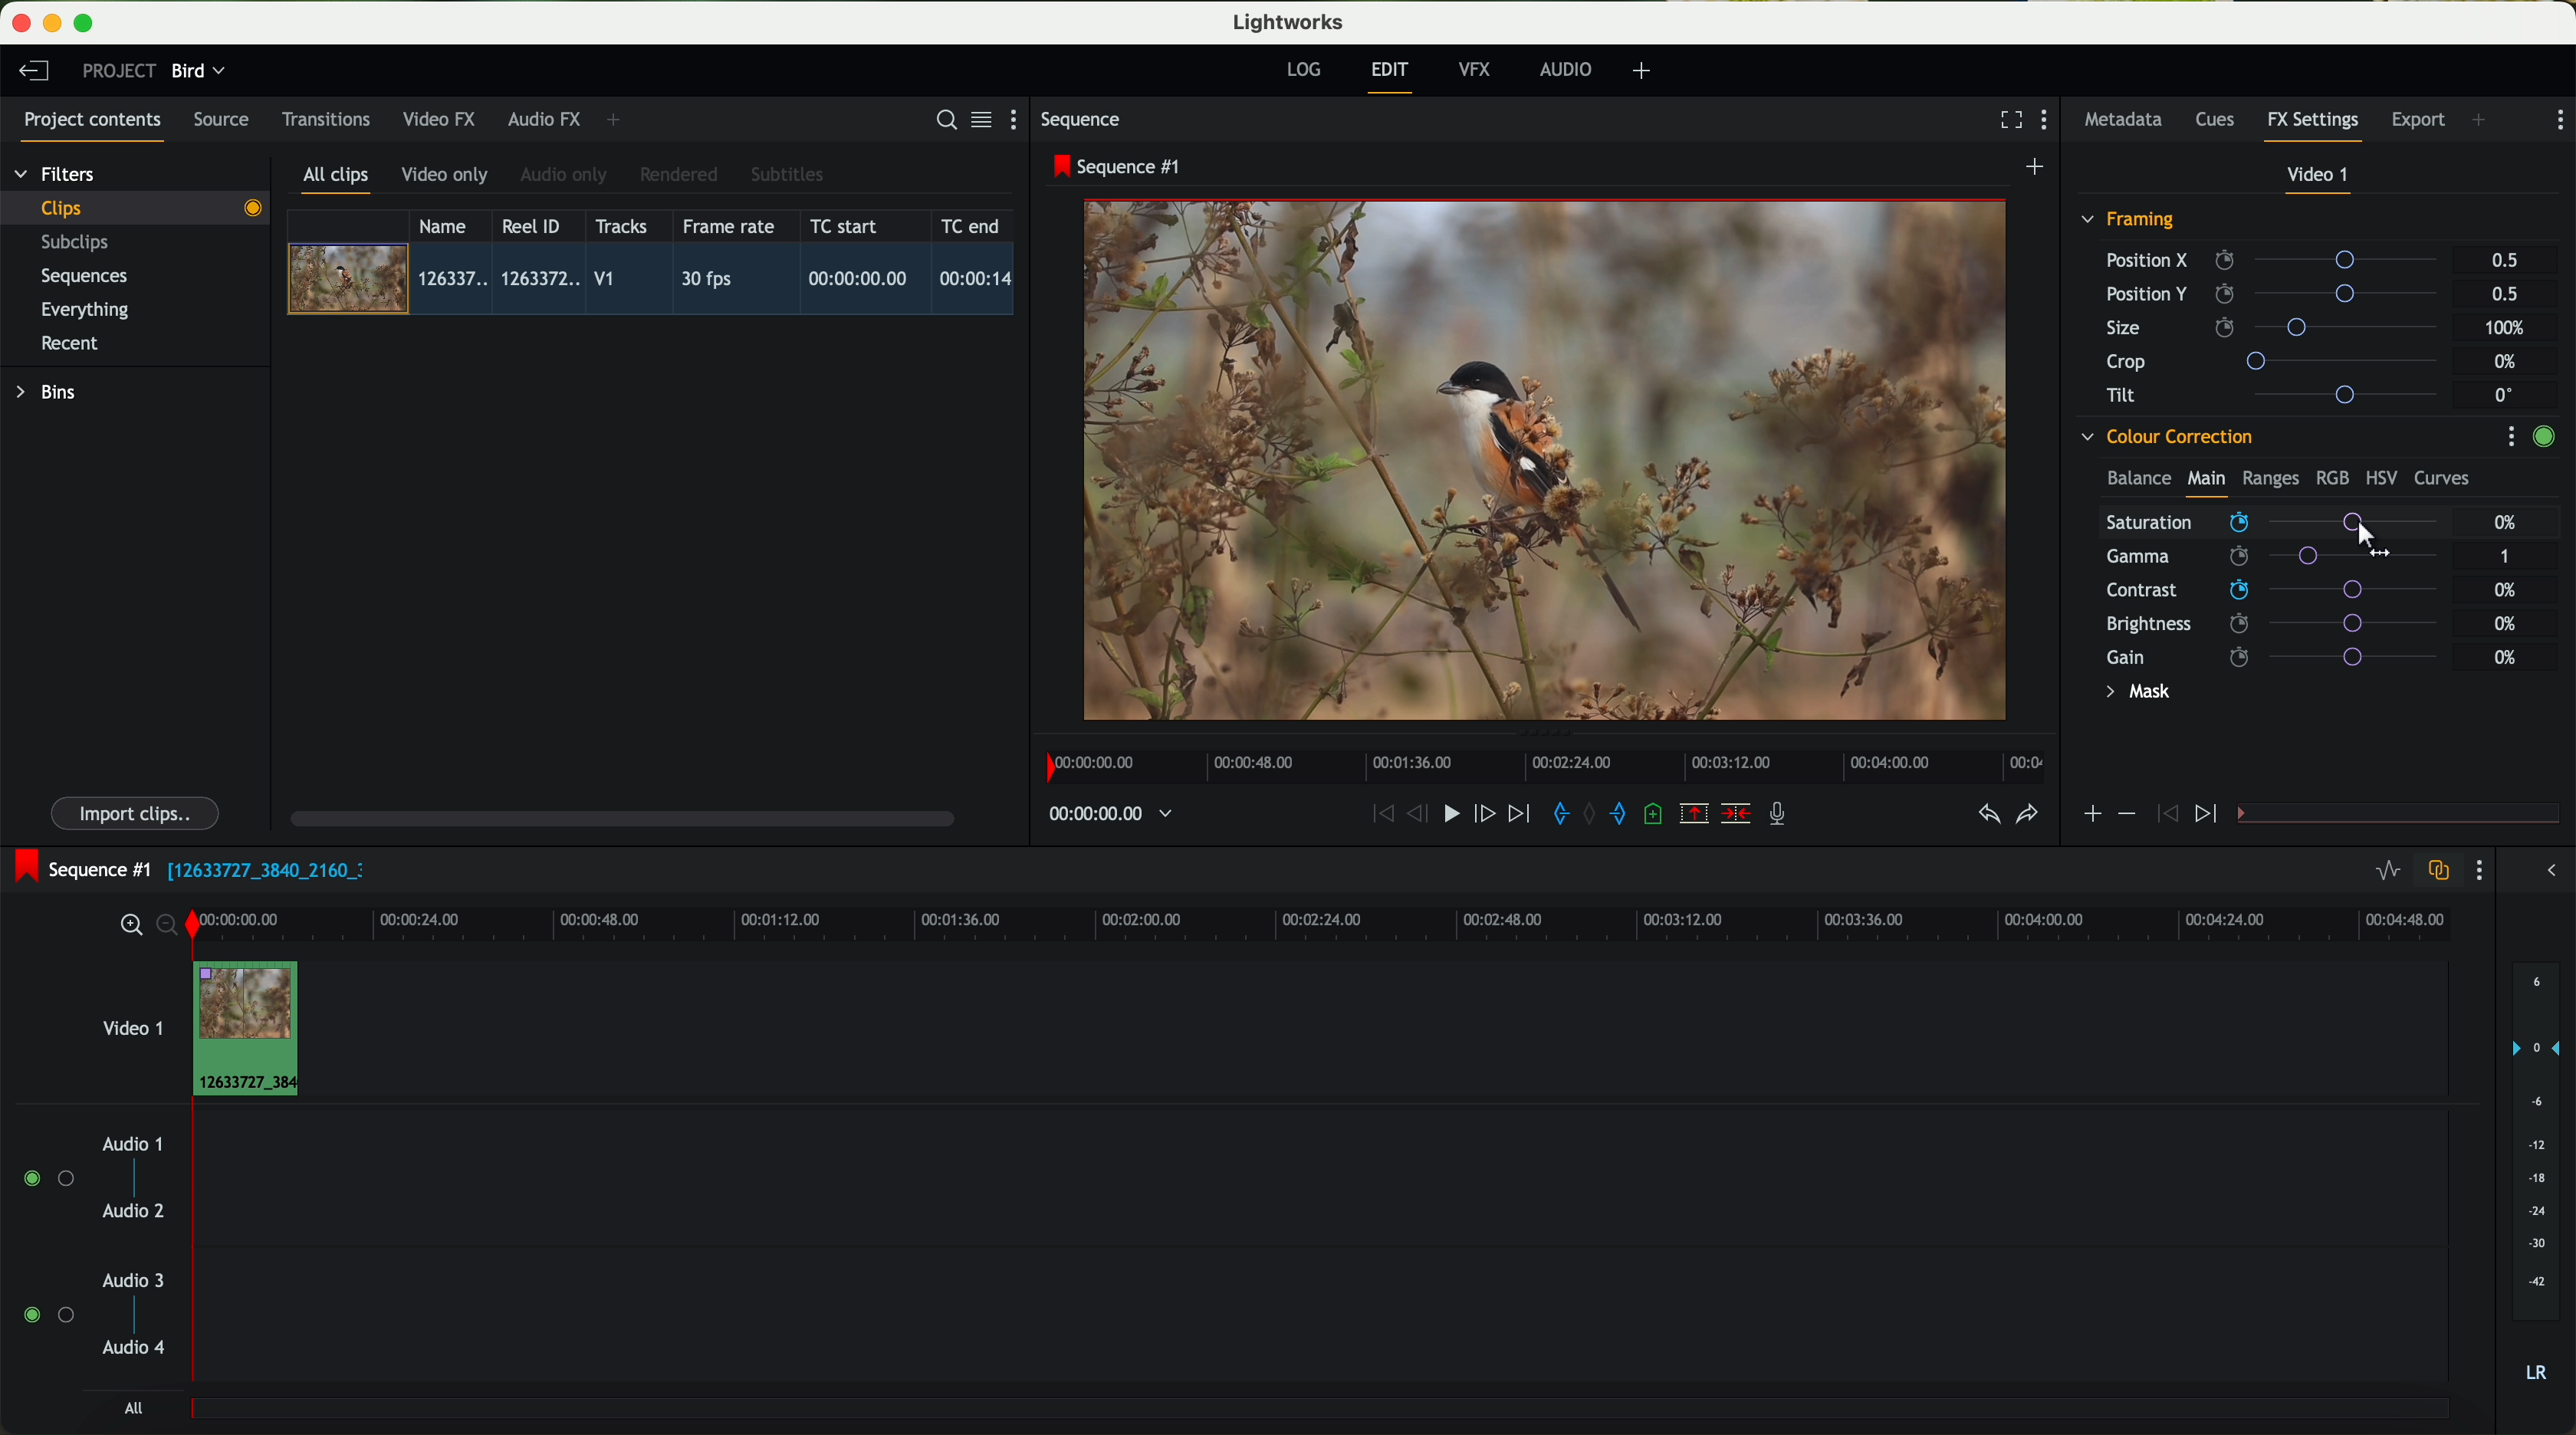  I want to click on mask, so click(2134, 694).